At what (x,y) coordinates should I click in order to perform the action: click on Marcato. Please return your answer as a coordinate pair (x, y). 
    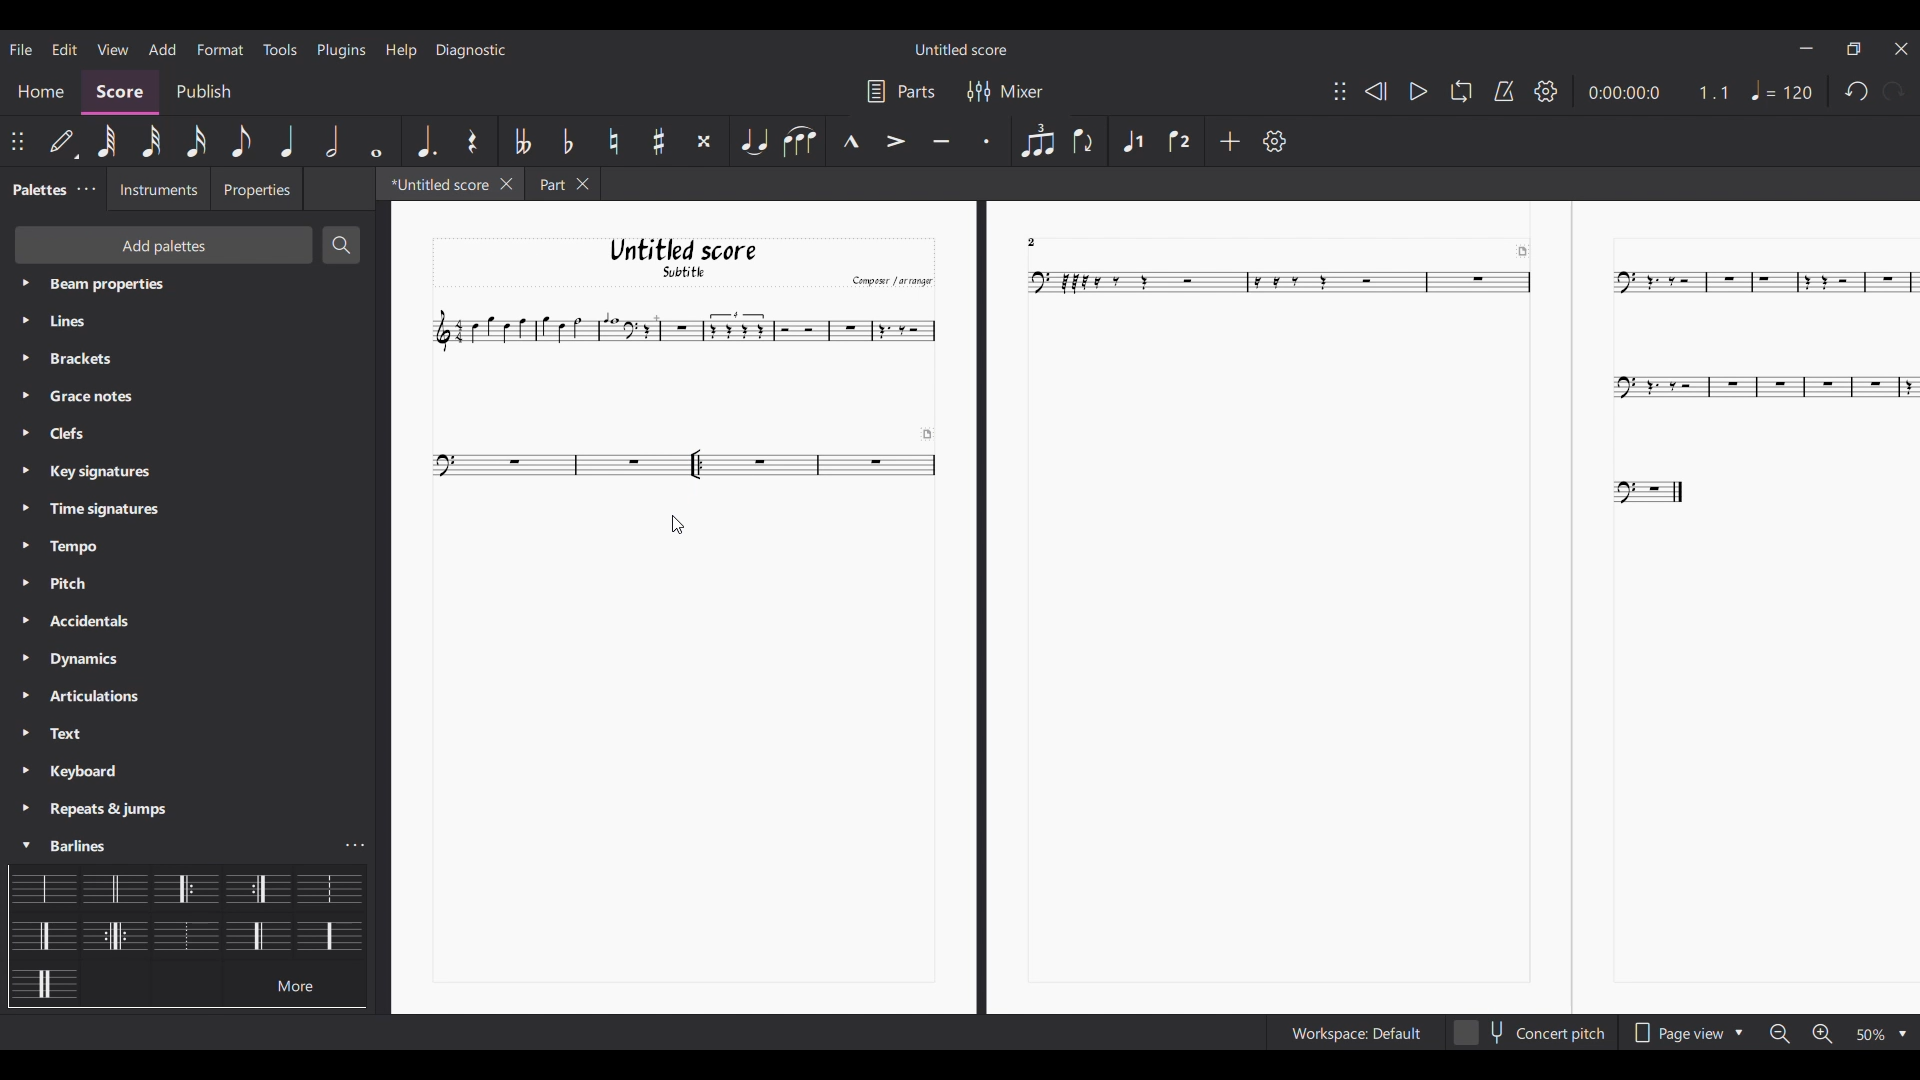
    Looking at the image, I should click on (851, 140).